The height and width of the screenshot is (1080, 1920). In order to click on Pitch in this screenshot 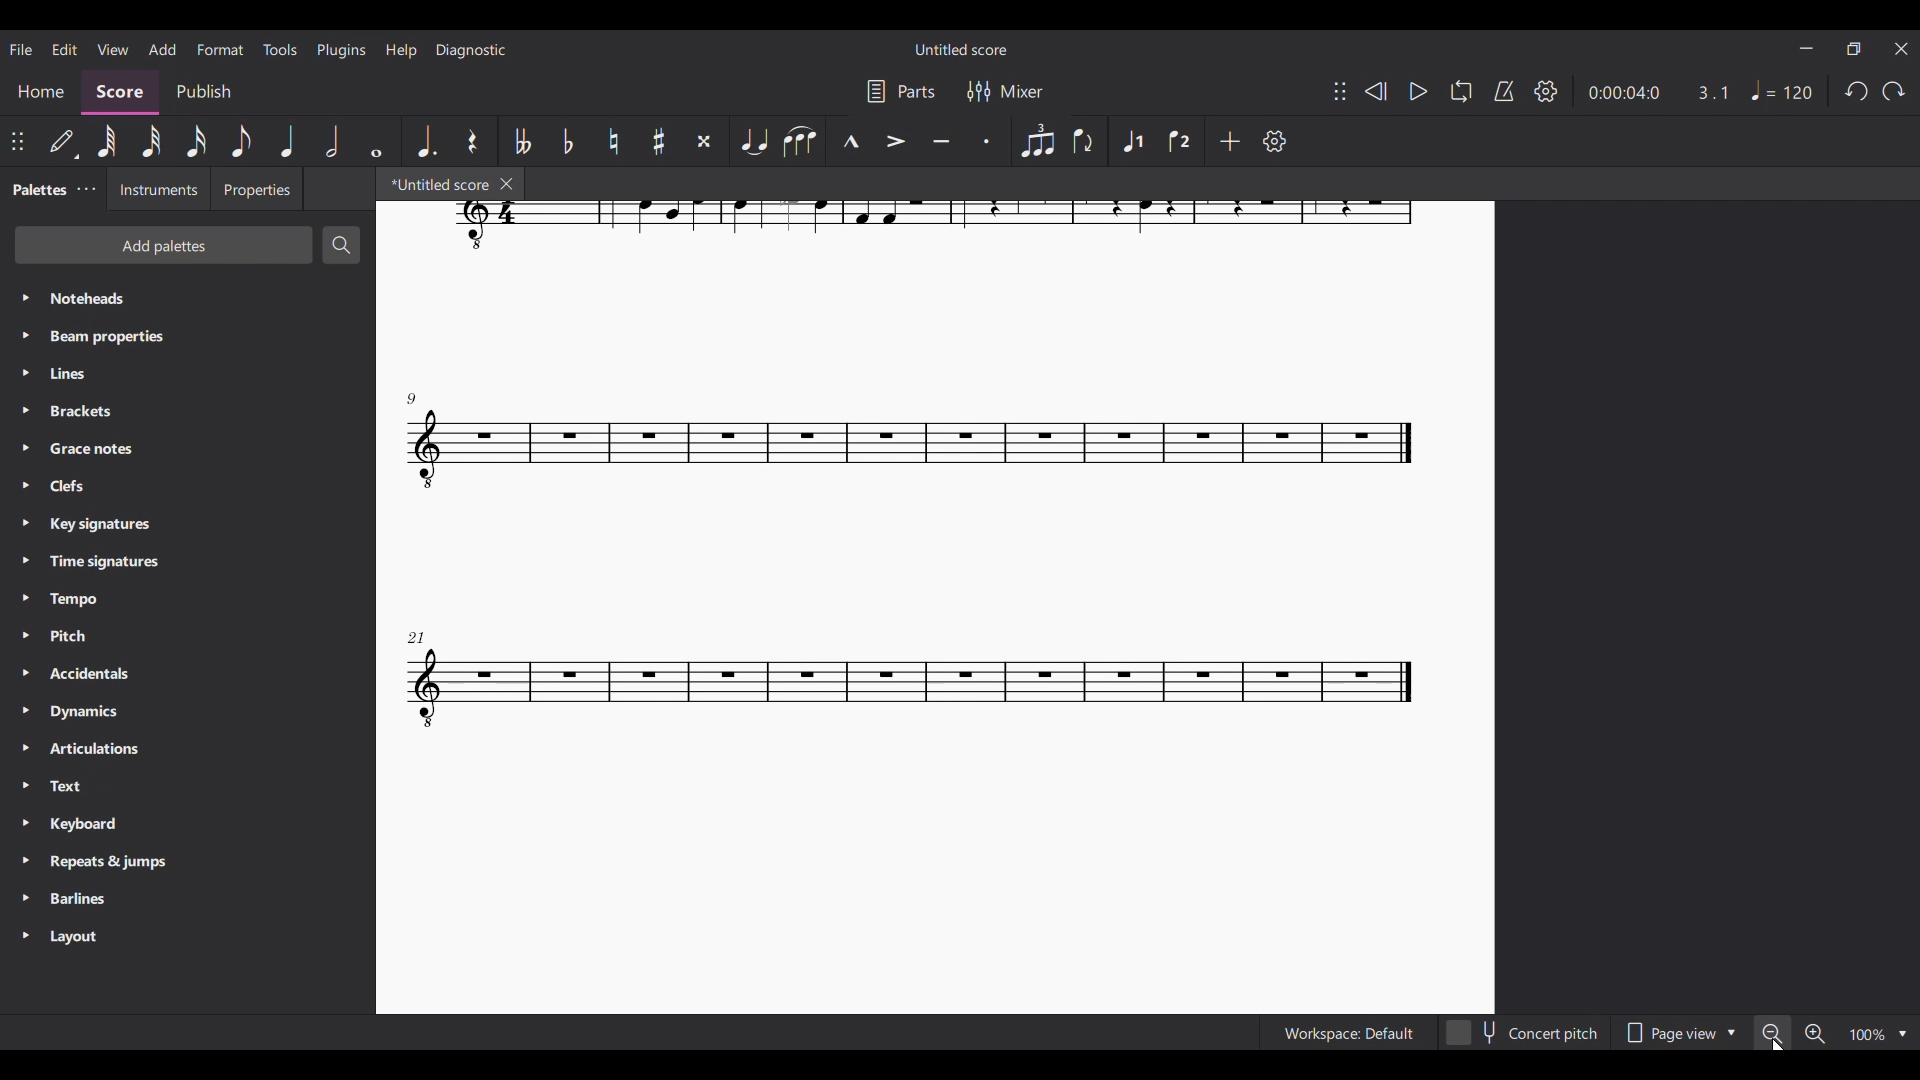, I will do `click(187, 636)`.